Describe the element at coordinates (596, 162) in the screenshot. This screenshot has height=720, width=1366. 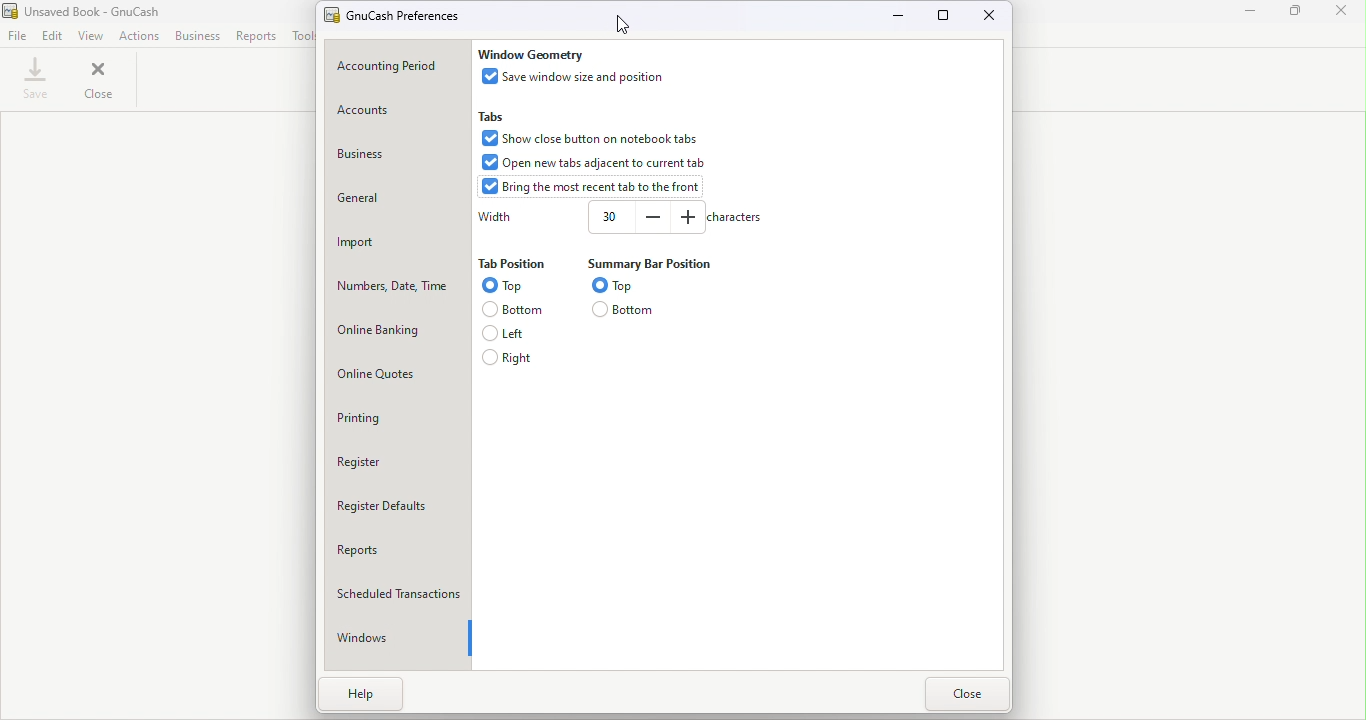
I see `Open new tabs adjacent to current tab` at that location.